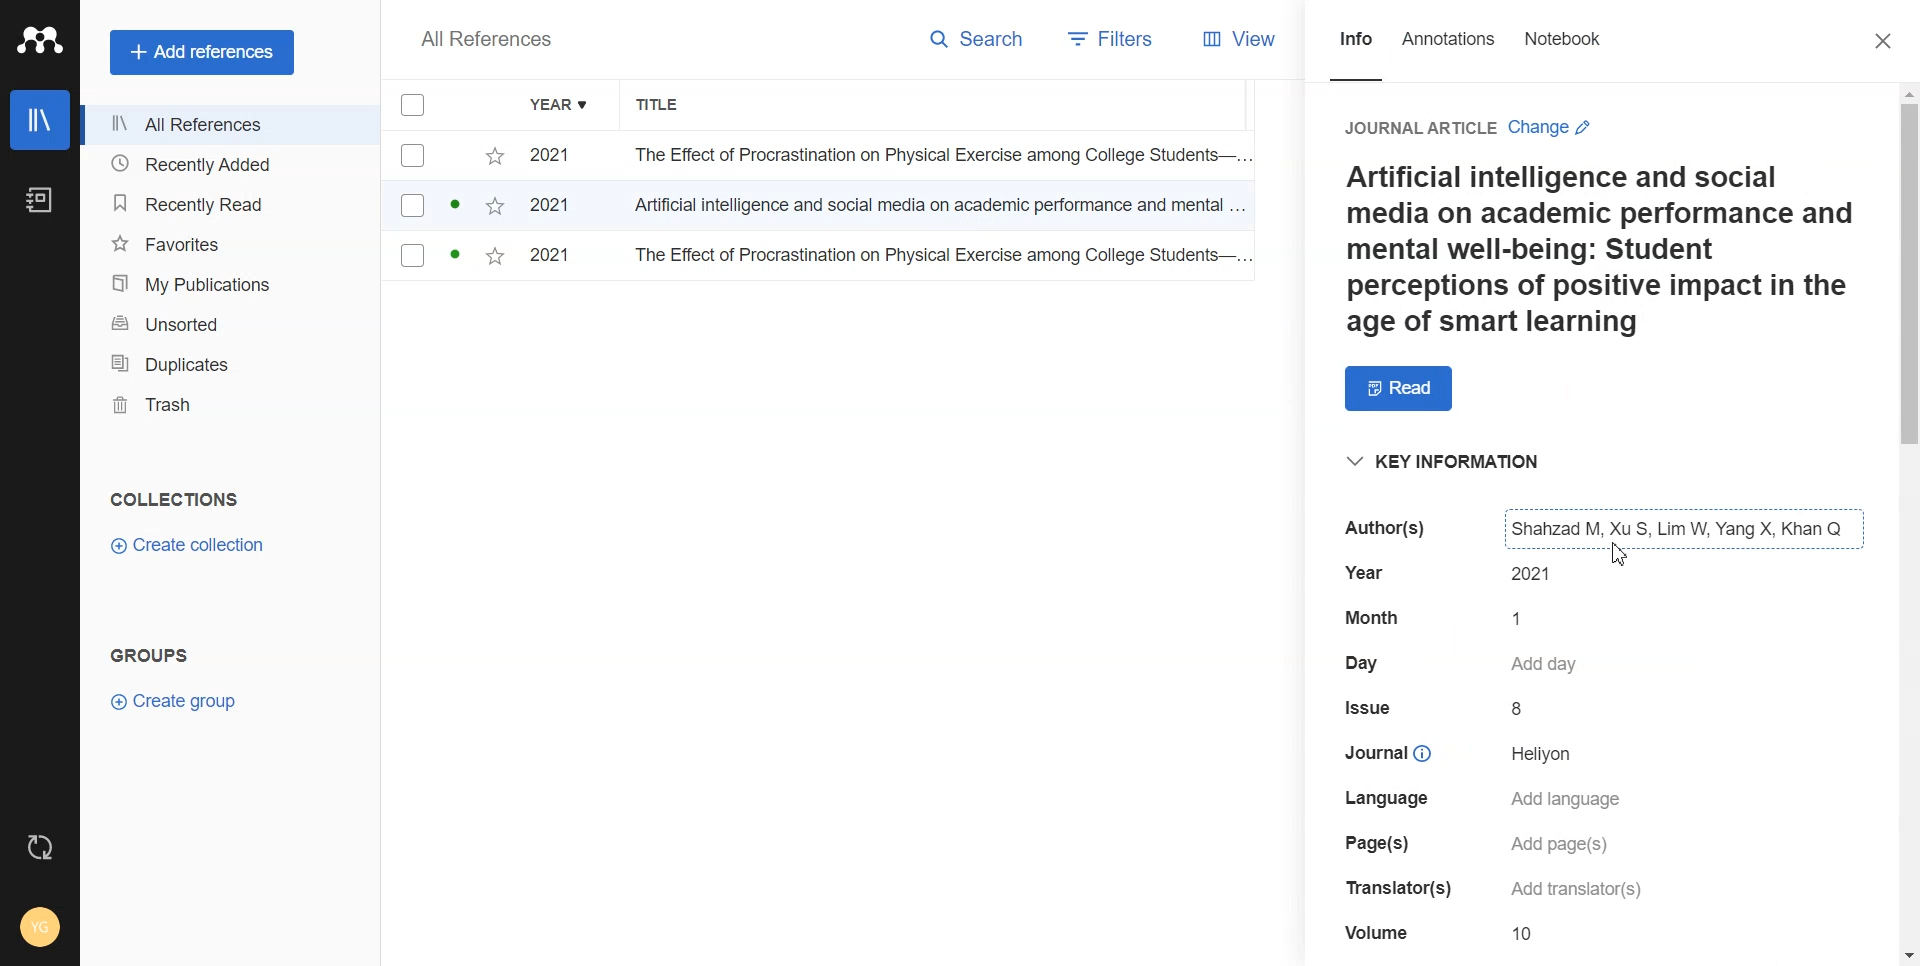 The width and height of the screenshot is (1920, 966). I want to click on GROUPS, so click(148, 653).